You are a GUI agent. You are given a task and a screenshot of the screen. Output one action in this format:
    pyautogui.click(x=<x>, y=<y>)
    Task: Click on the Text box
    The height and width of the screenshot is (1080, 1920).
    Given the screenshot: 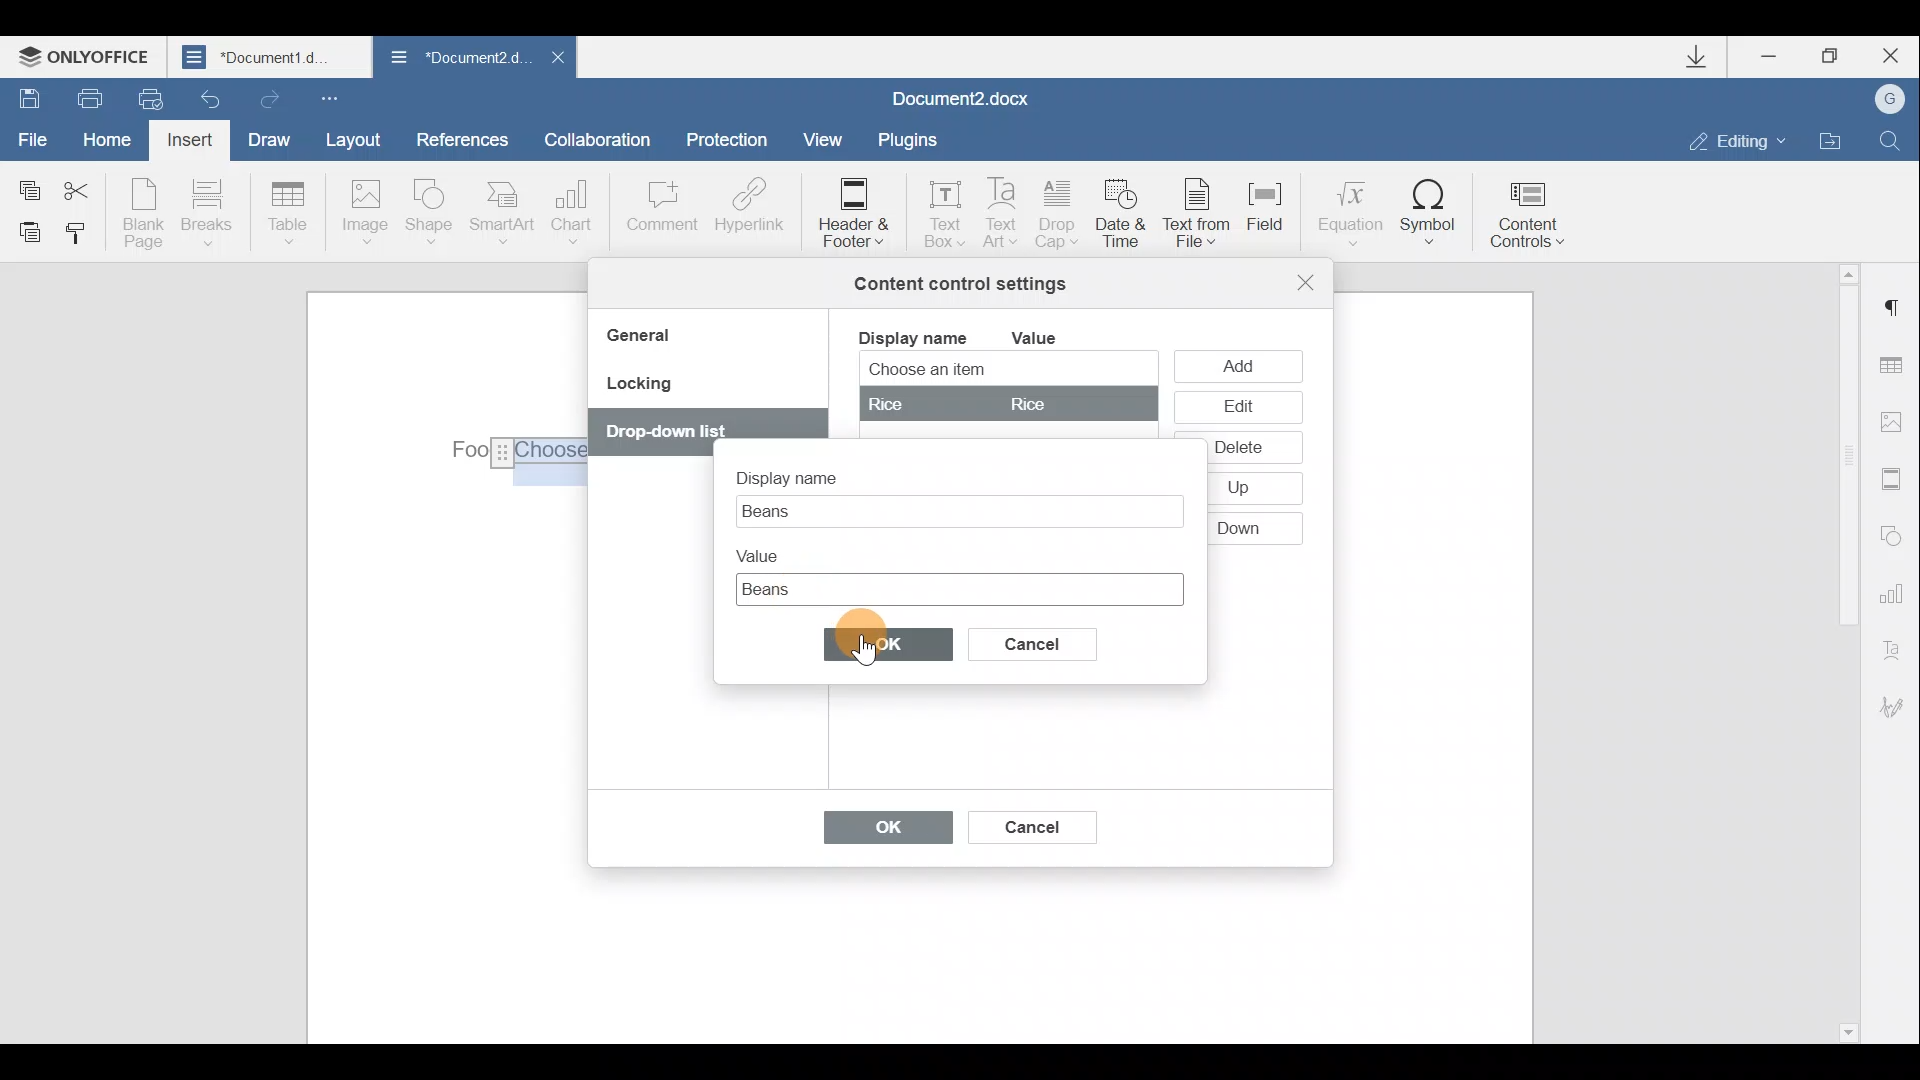 What is the action you would take?
    pyautogui.click(x=956, y=511)
    